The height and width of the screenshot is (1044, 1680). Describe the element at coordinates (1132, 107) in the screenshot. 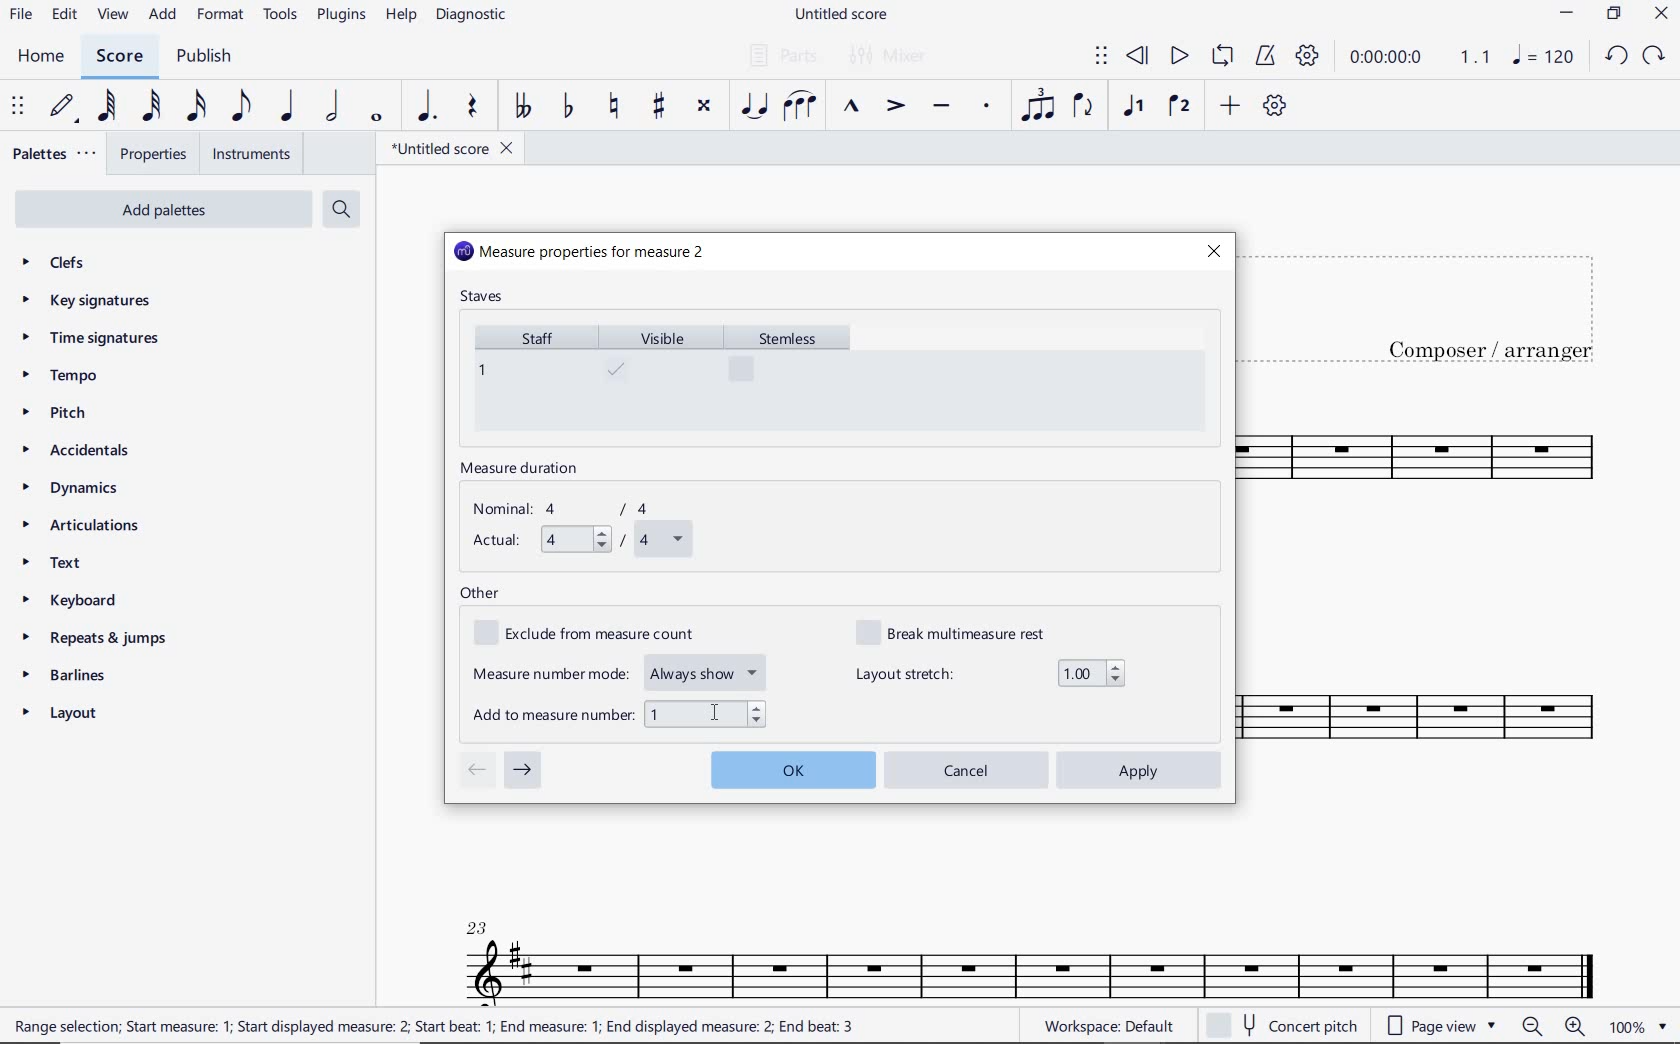

I see `VOICE 1` at that location.